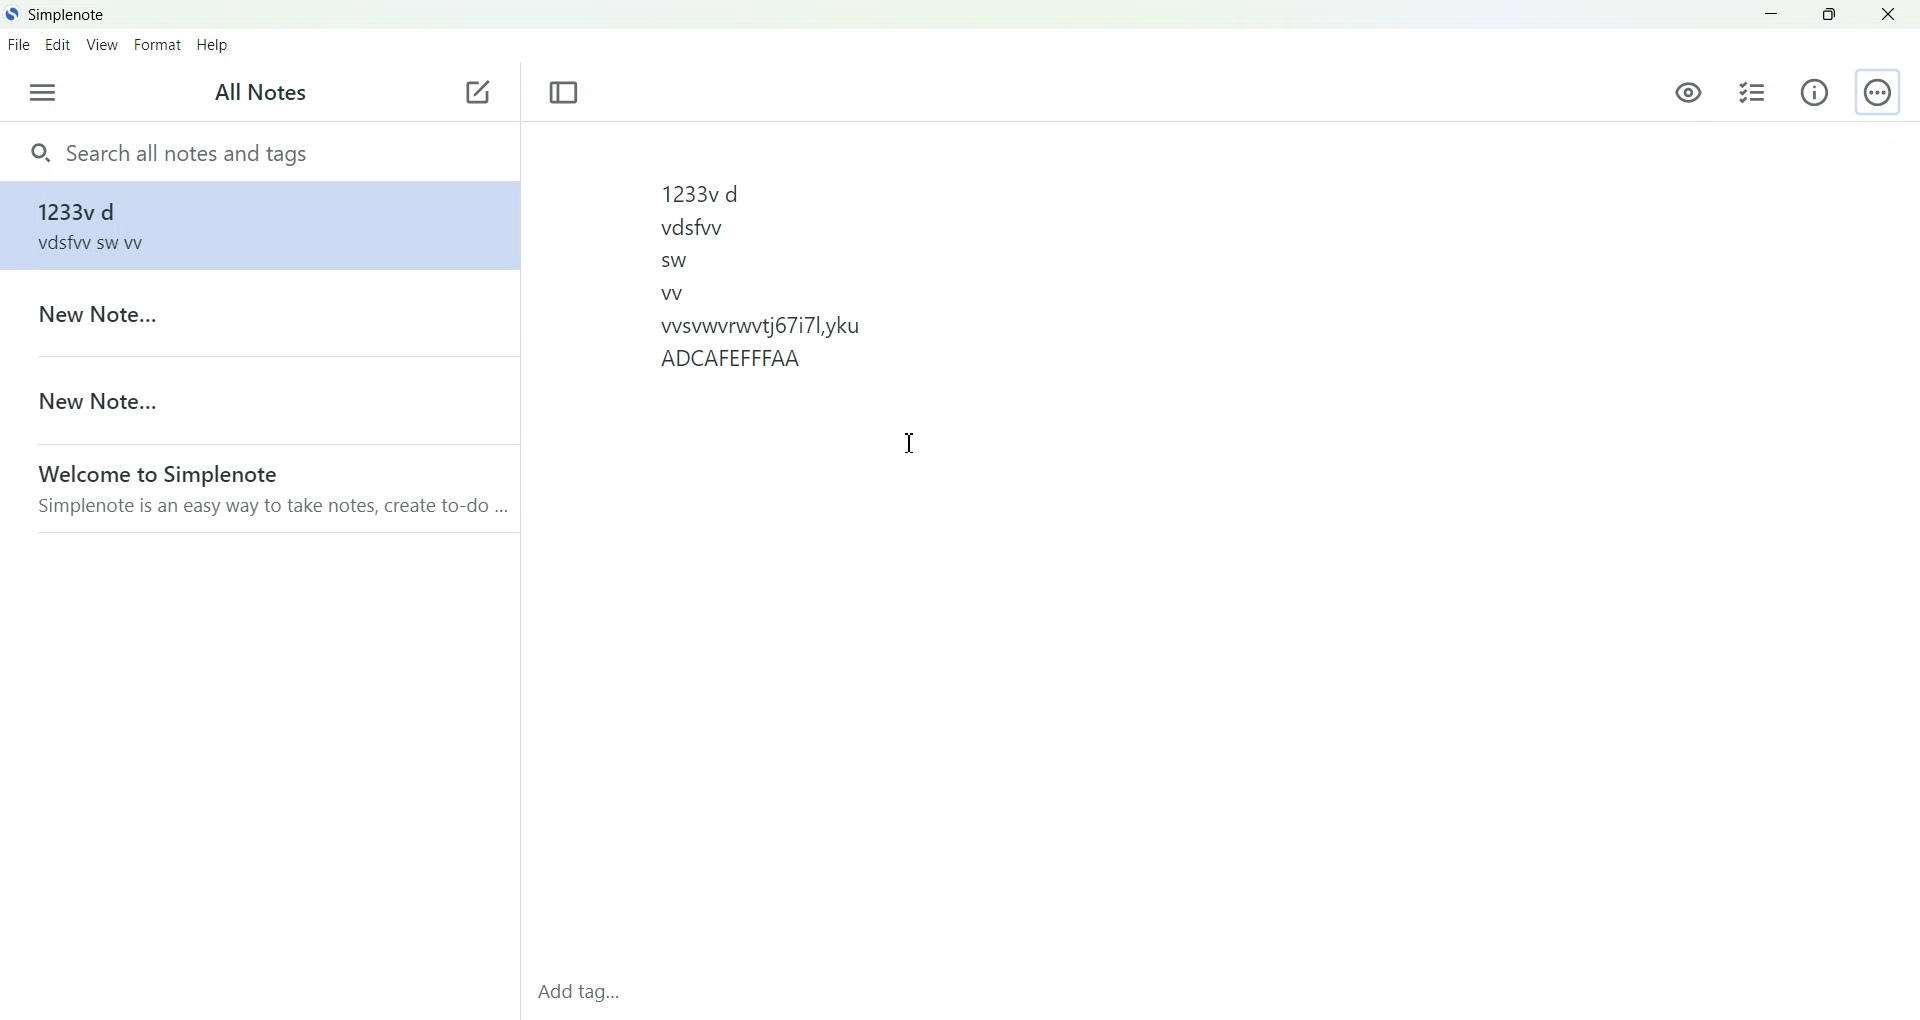  What do you see at coordinates (564, 93) in the screenshot?
I see `Toggle focus mode` at bounding box center [564, 93].